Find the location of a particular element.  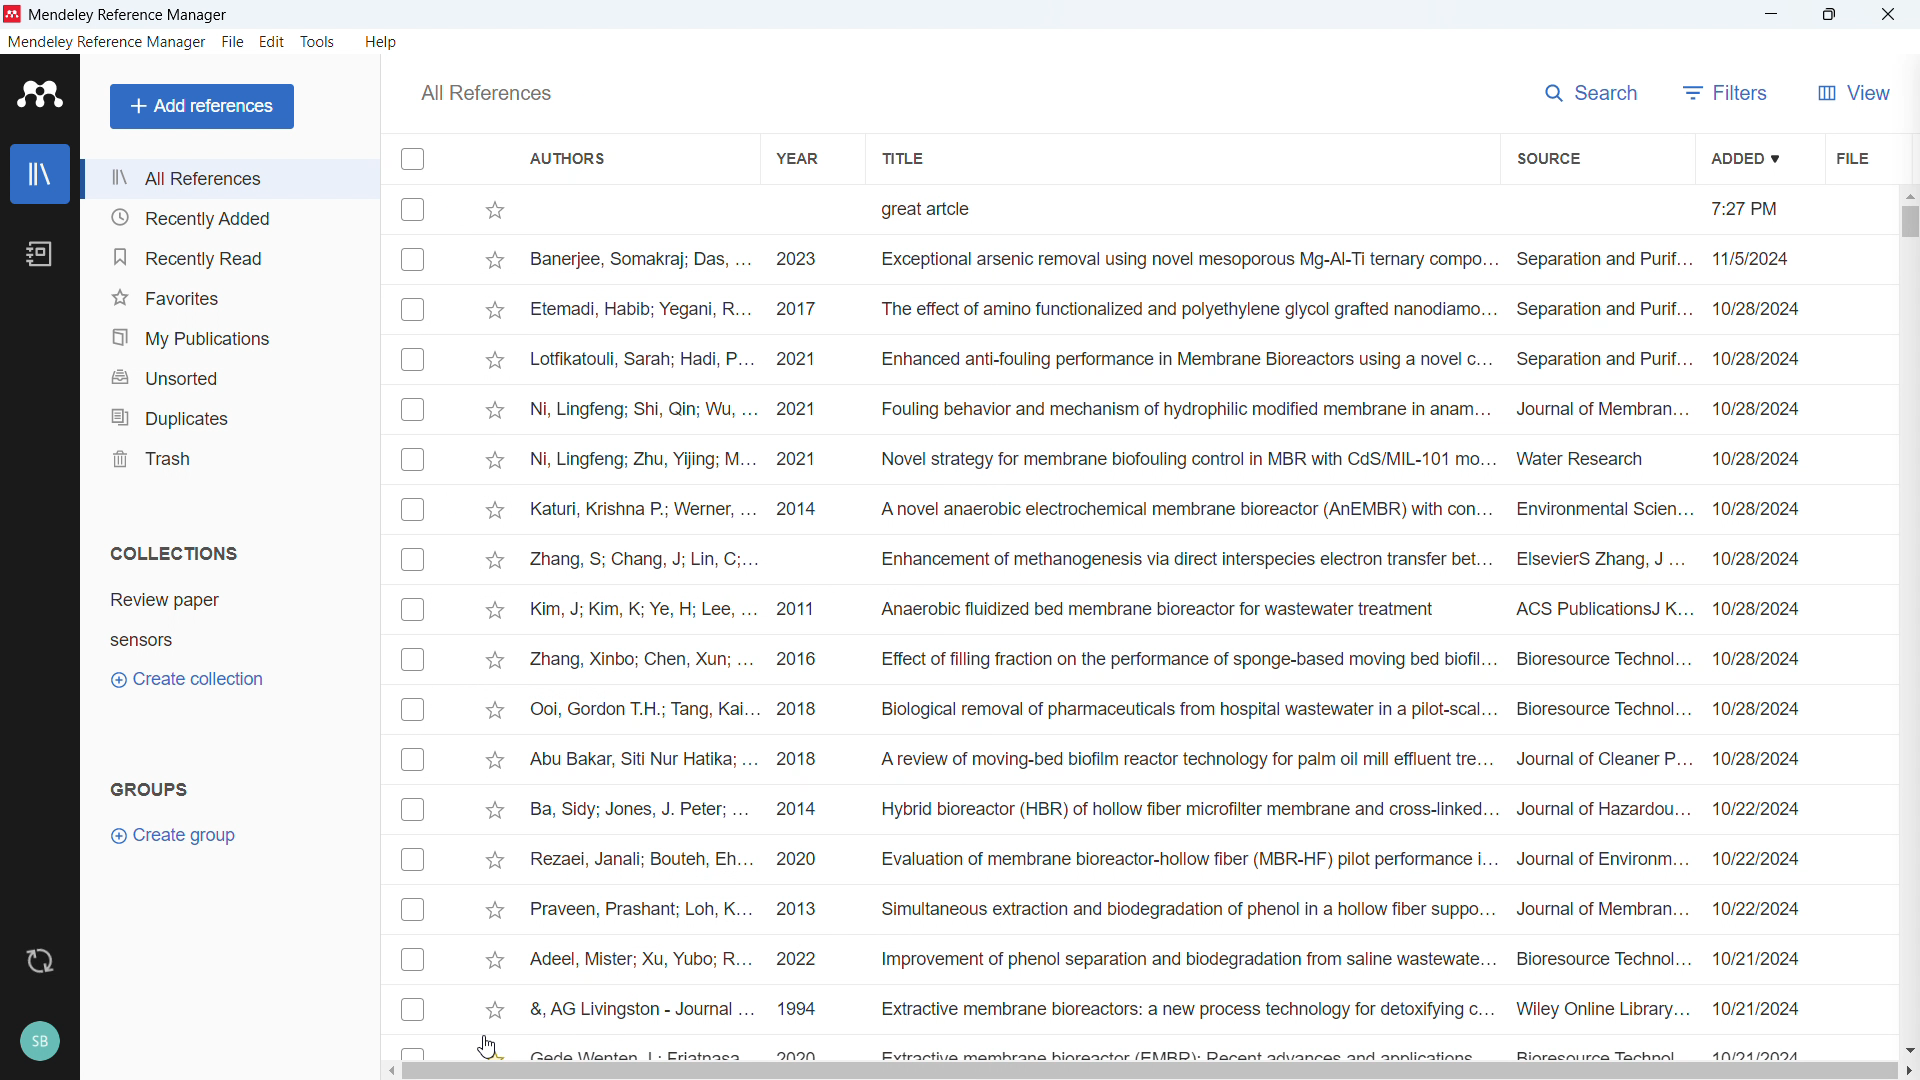

Duplicates  is located at coordinates (229, 416).